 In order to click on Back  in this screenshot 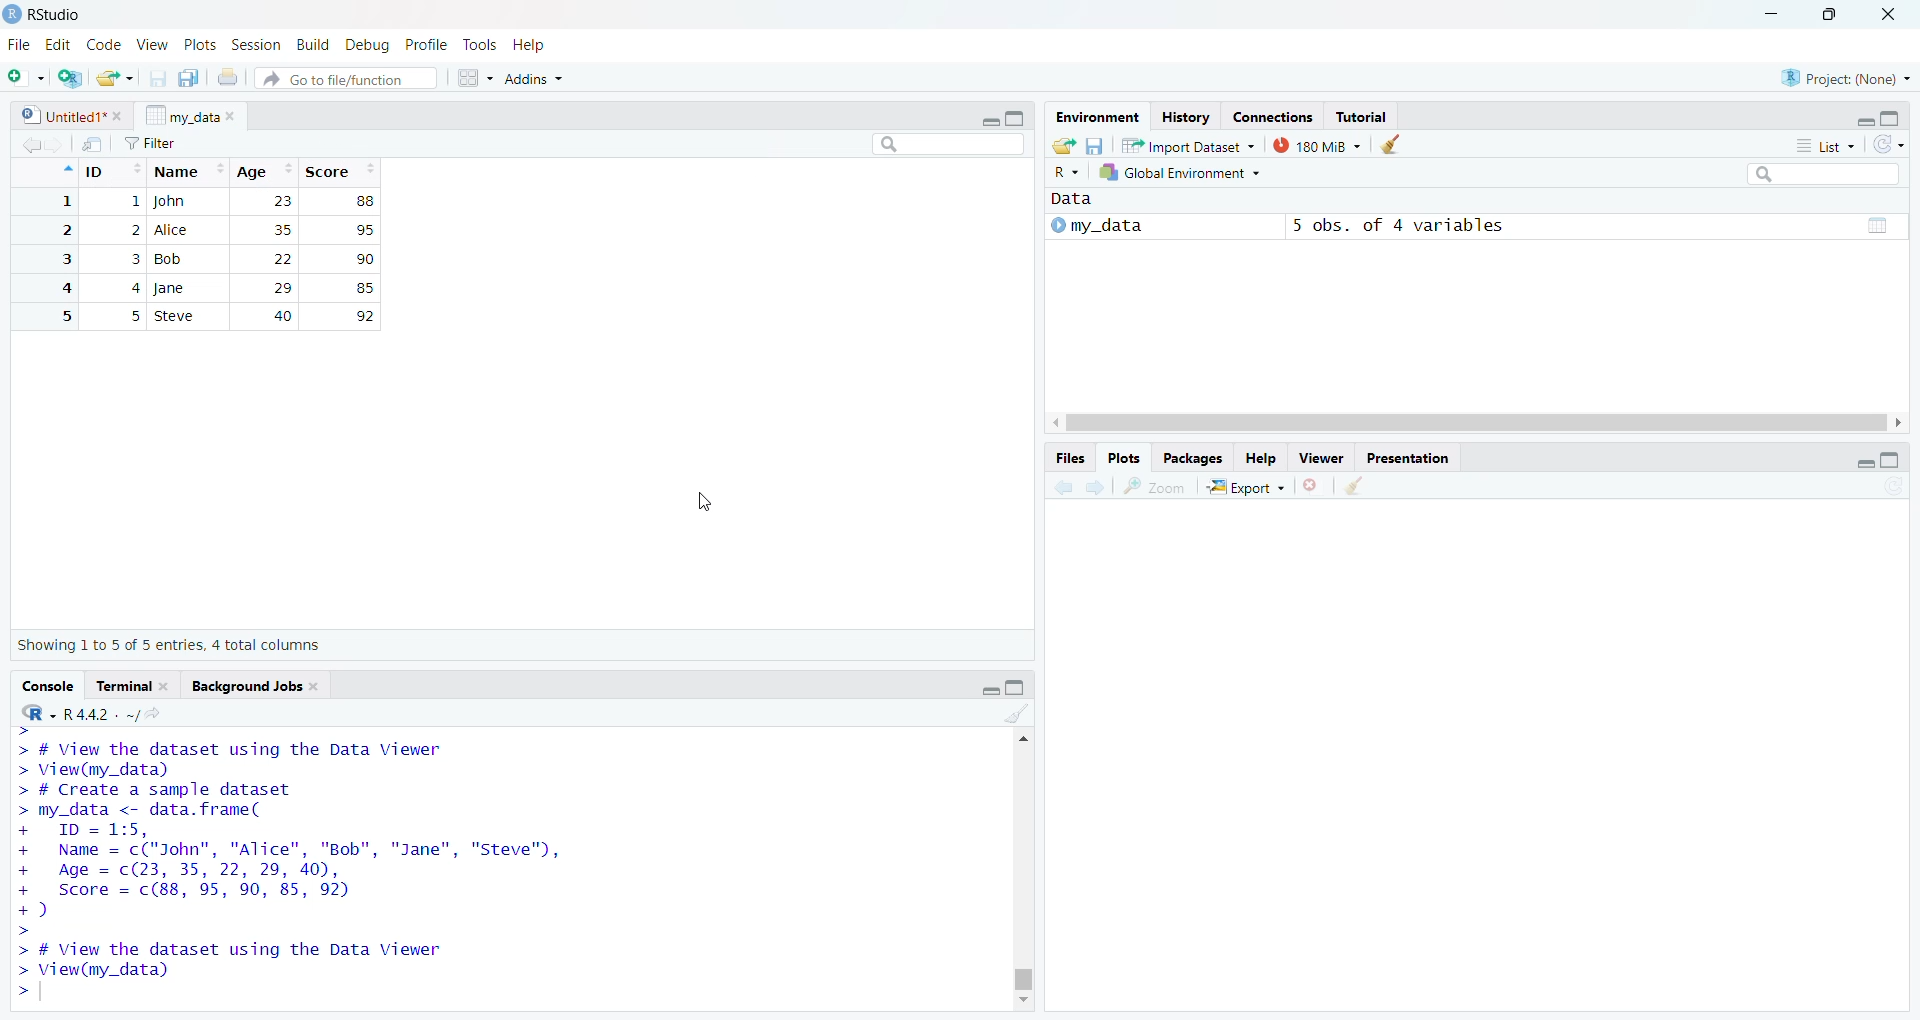, I will do `click(1060, 487)`.